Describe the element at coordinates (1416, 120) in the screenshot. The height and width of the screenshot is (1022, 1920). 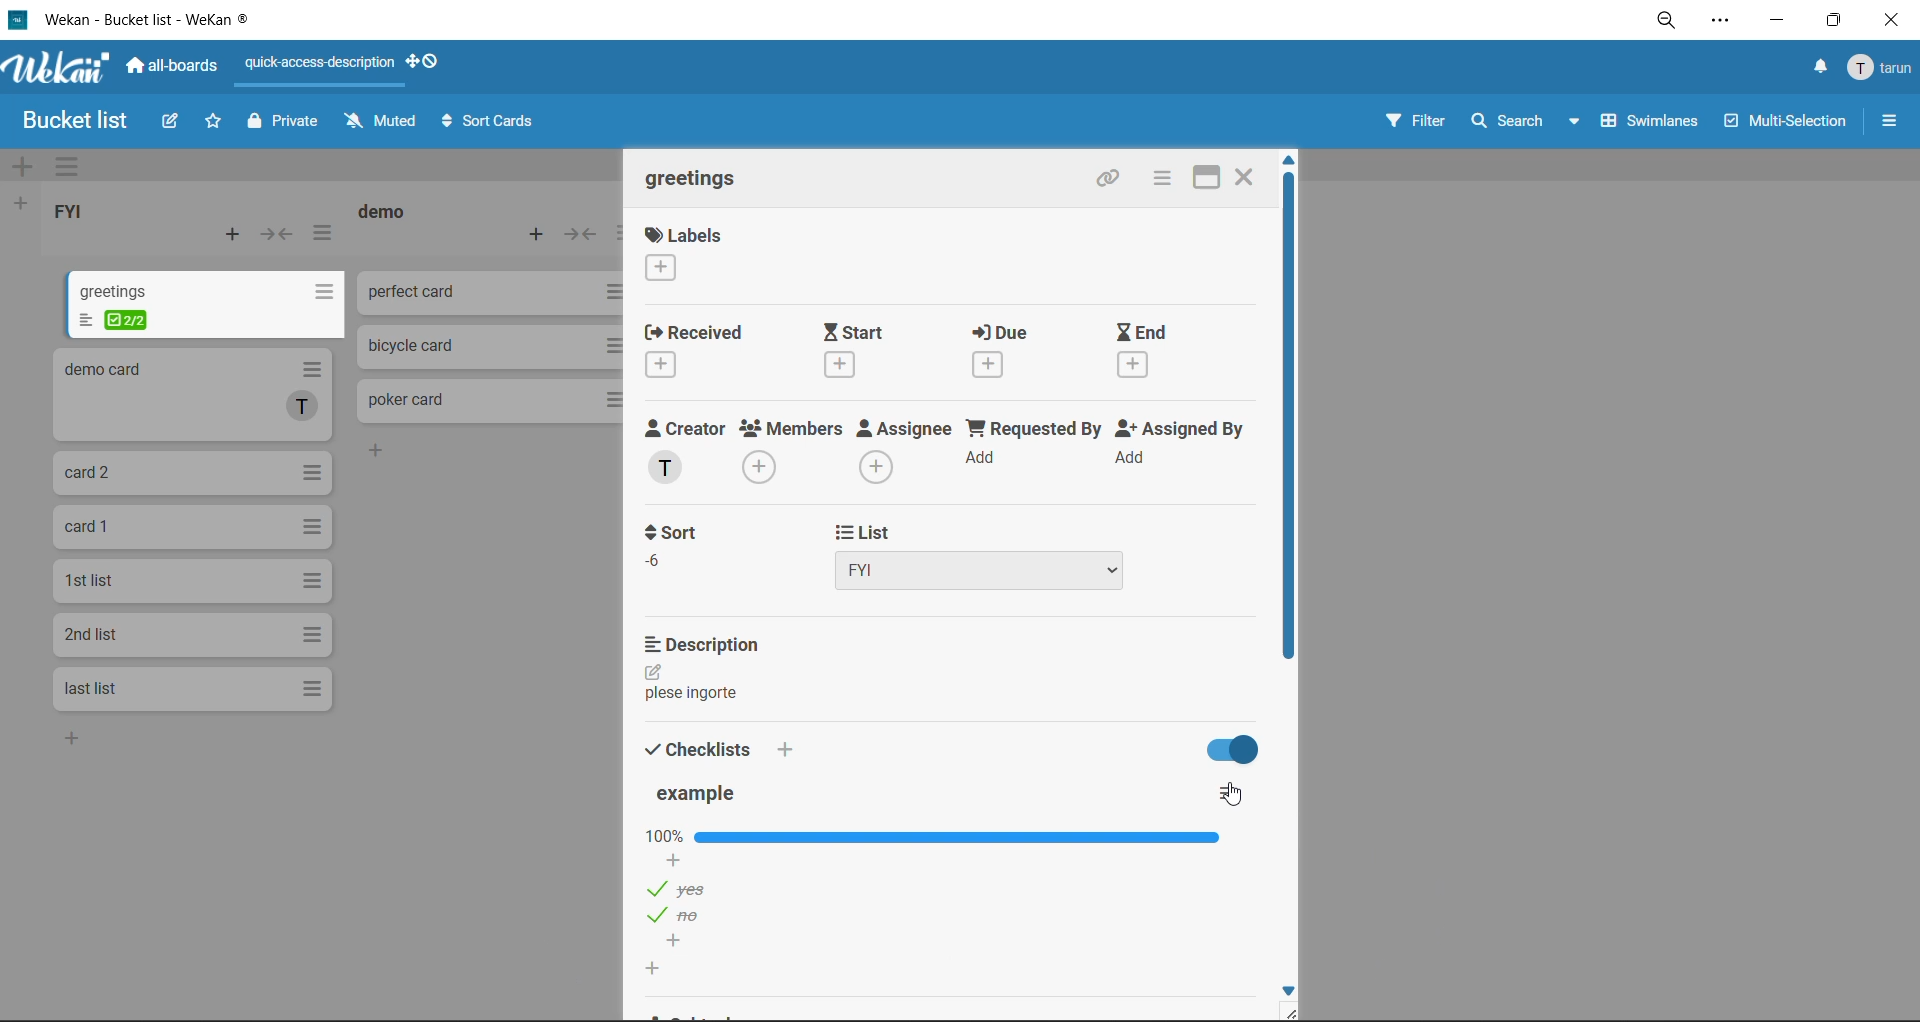
I see `filter` at that location.